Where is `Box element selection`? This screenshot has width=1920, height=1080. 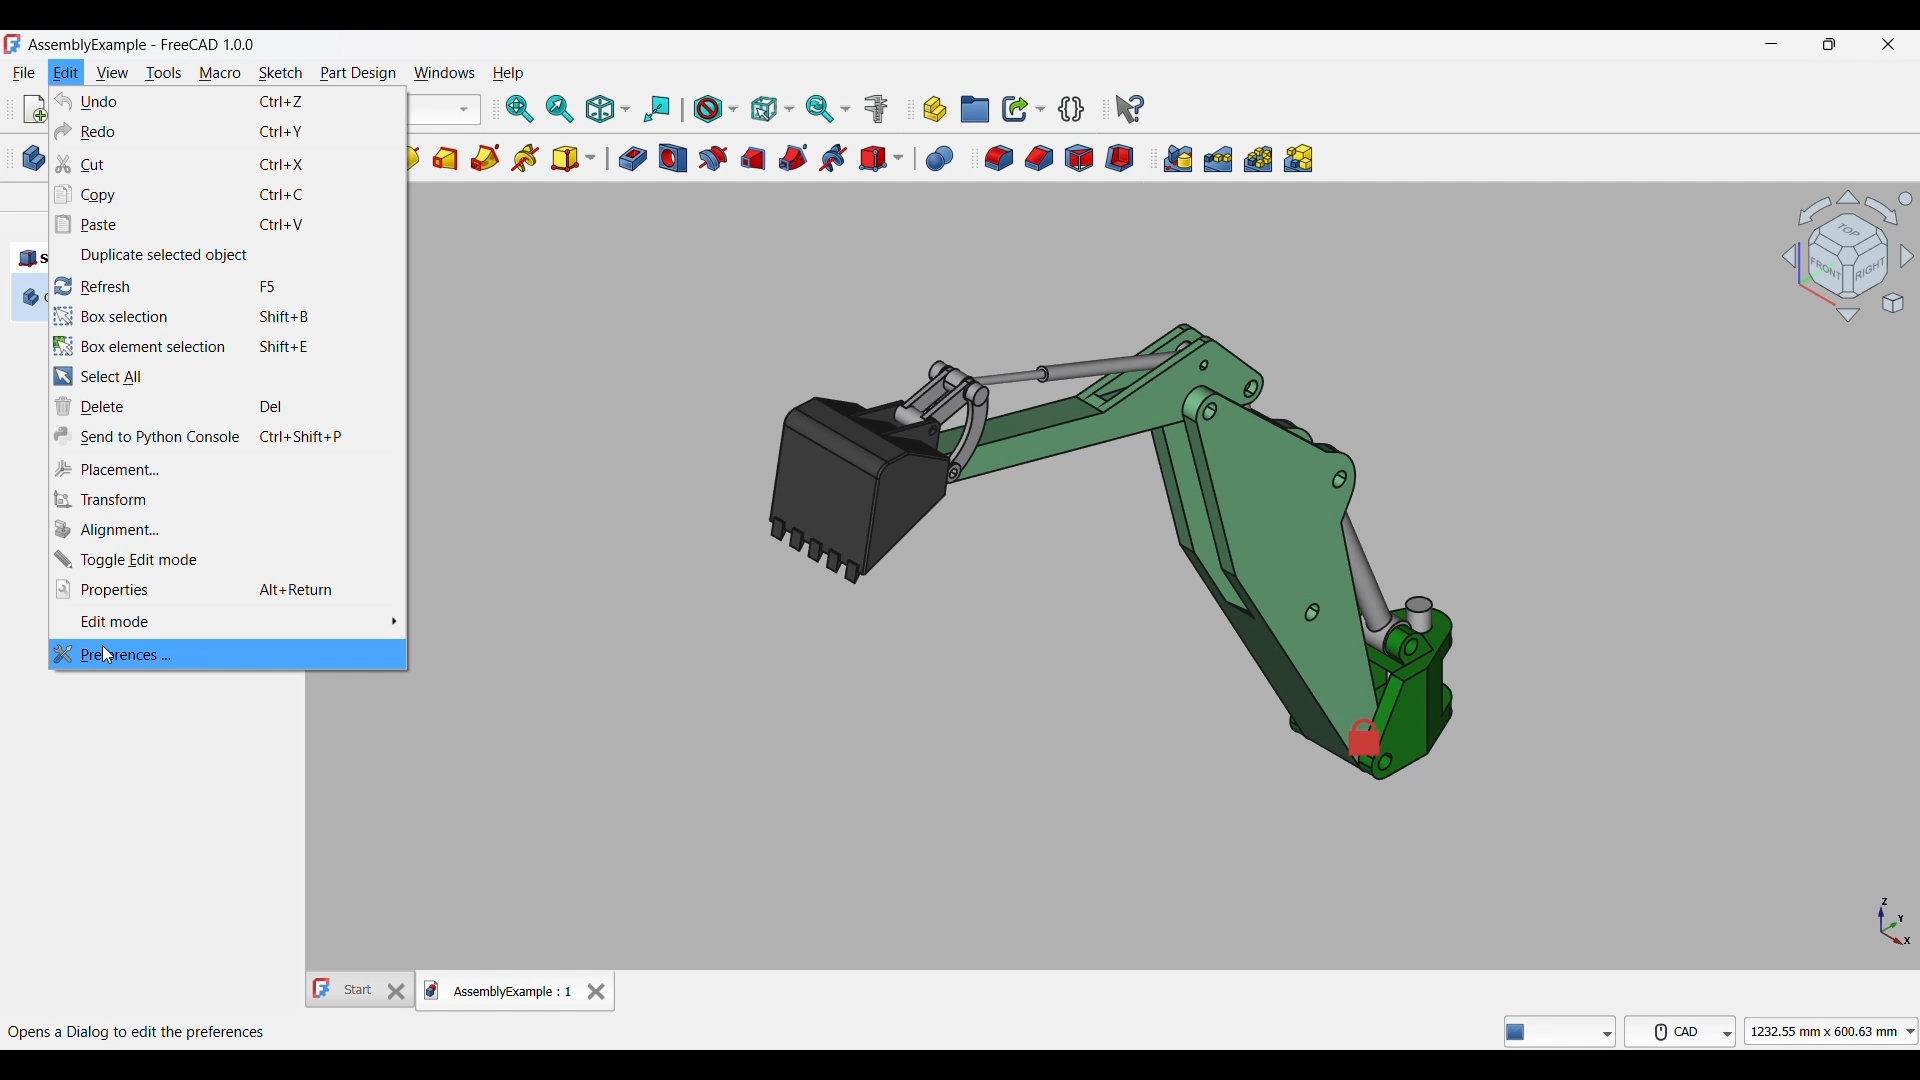
Box element selection is located at coordinates (226, 345).